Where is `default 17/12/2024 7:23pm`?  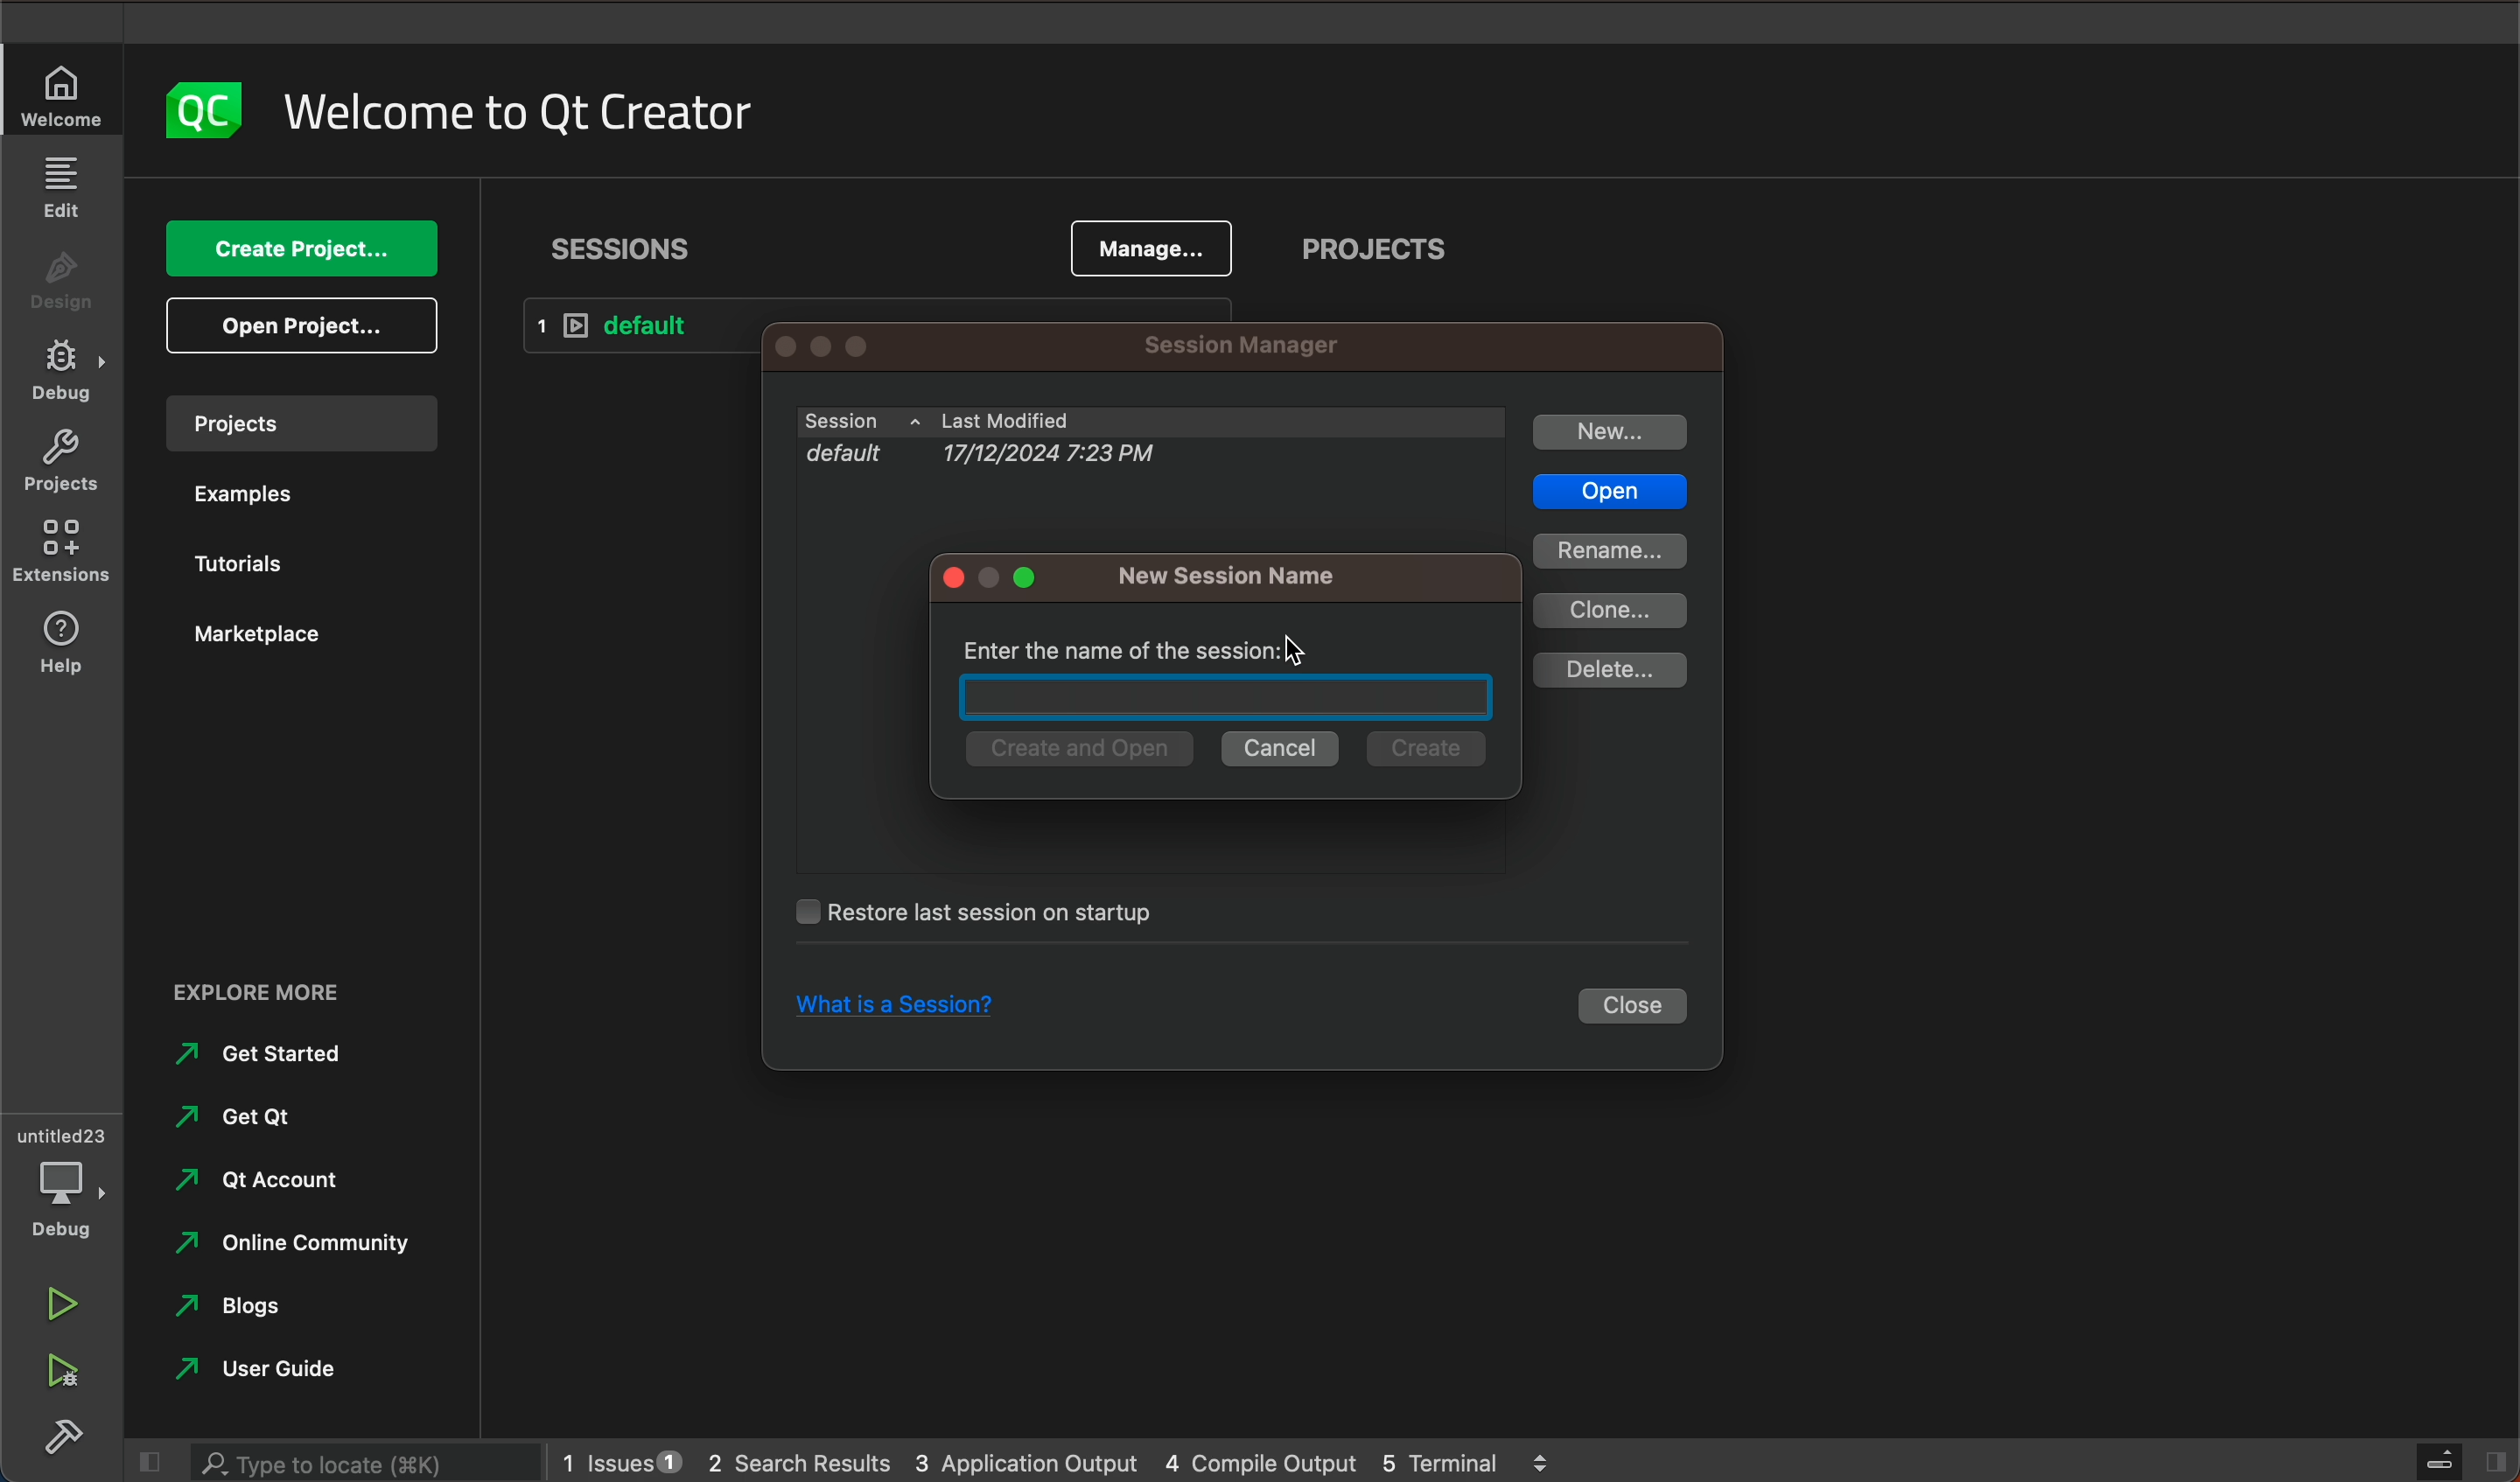 default 17/12/2024 7:23pm is located at coordinates (1135, 461).